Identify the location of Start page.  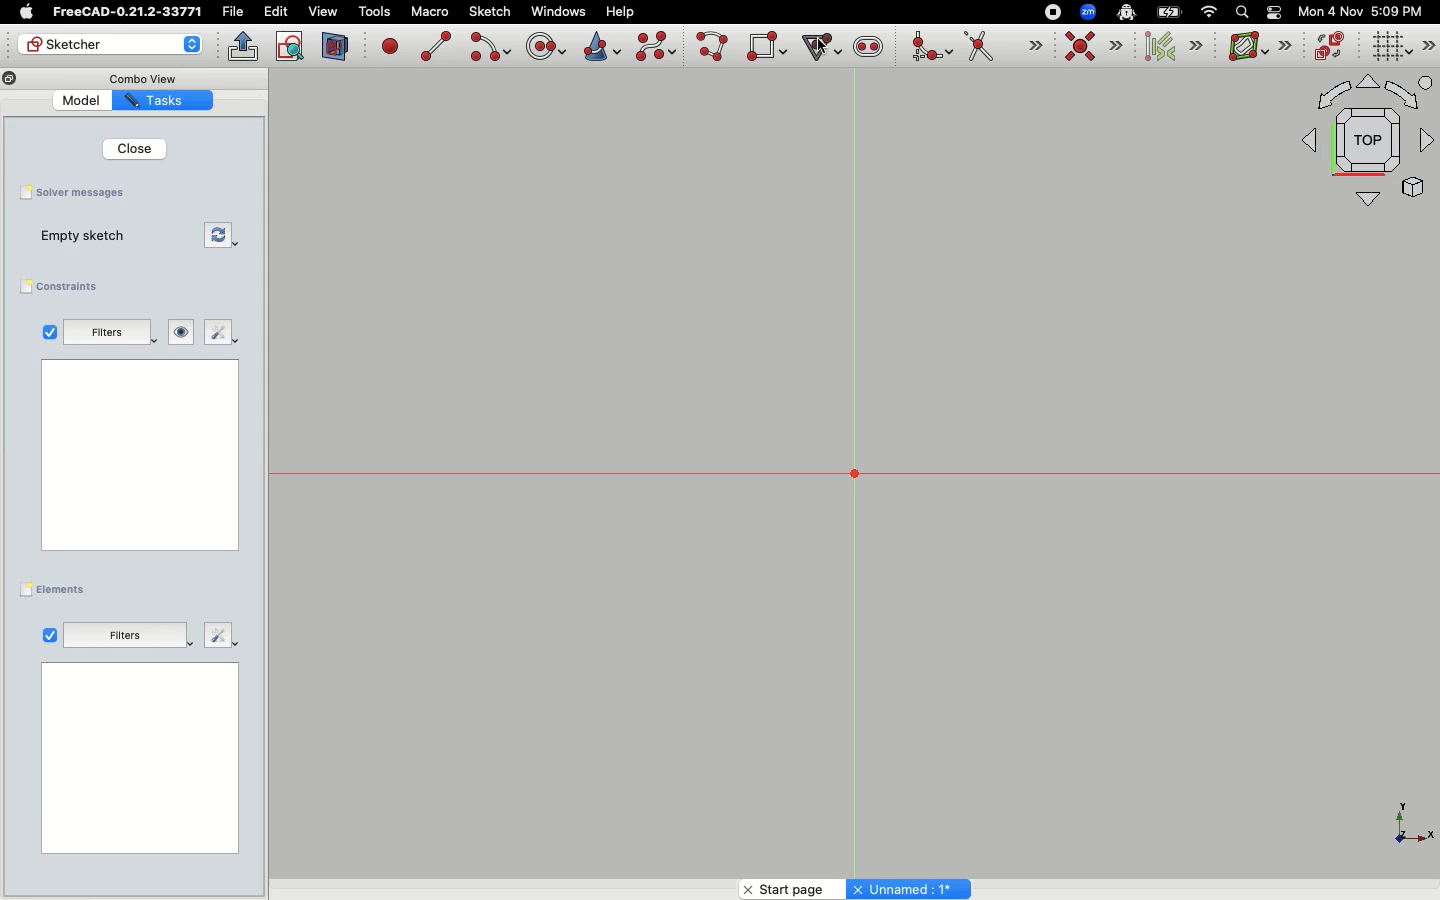
(782, 888).